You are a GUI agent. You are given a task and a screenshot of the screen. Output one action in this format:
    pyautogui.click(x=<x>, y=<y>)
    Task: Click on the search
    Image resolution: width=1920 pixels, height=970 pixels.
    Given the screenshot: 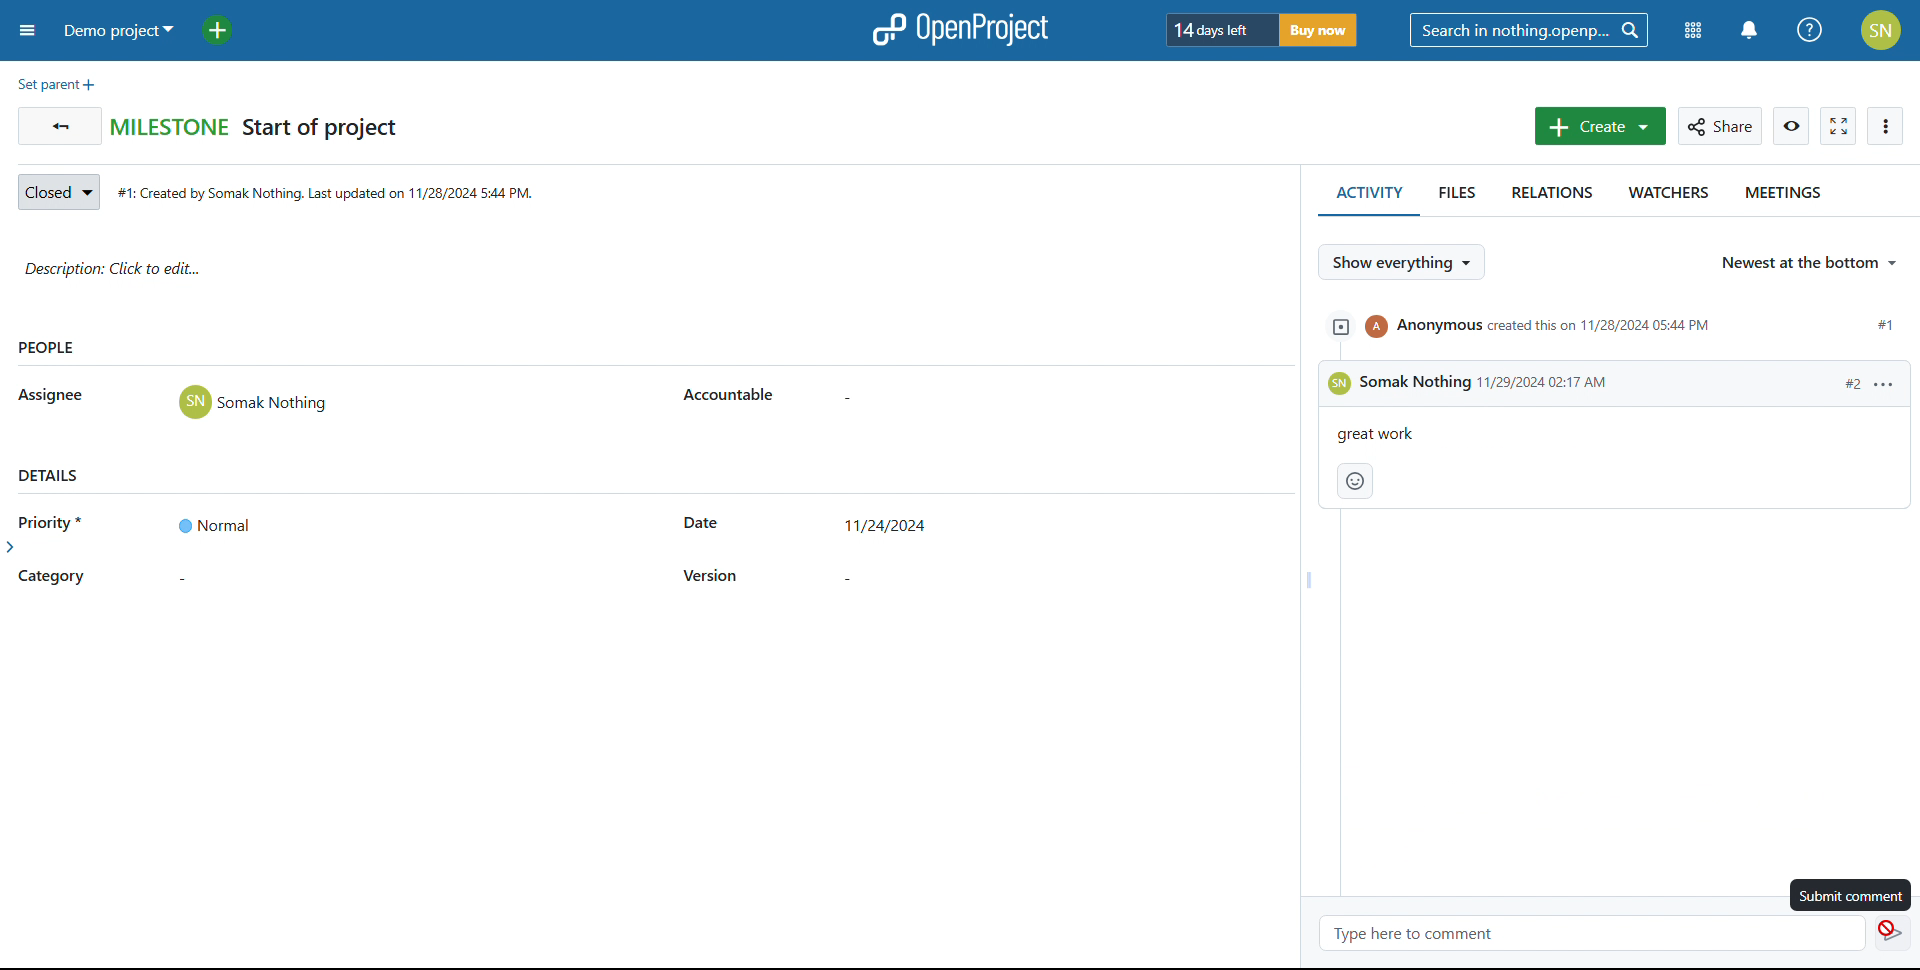 What is the action you would take?
    pyautogui.click(x=1529, y=30)
    